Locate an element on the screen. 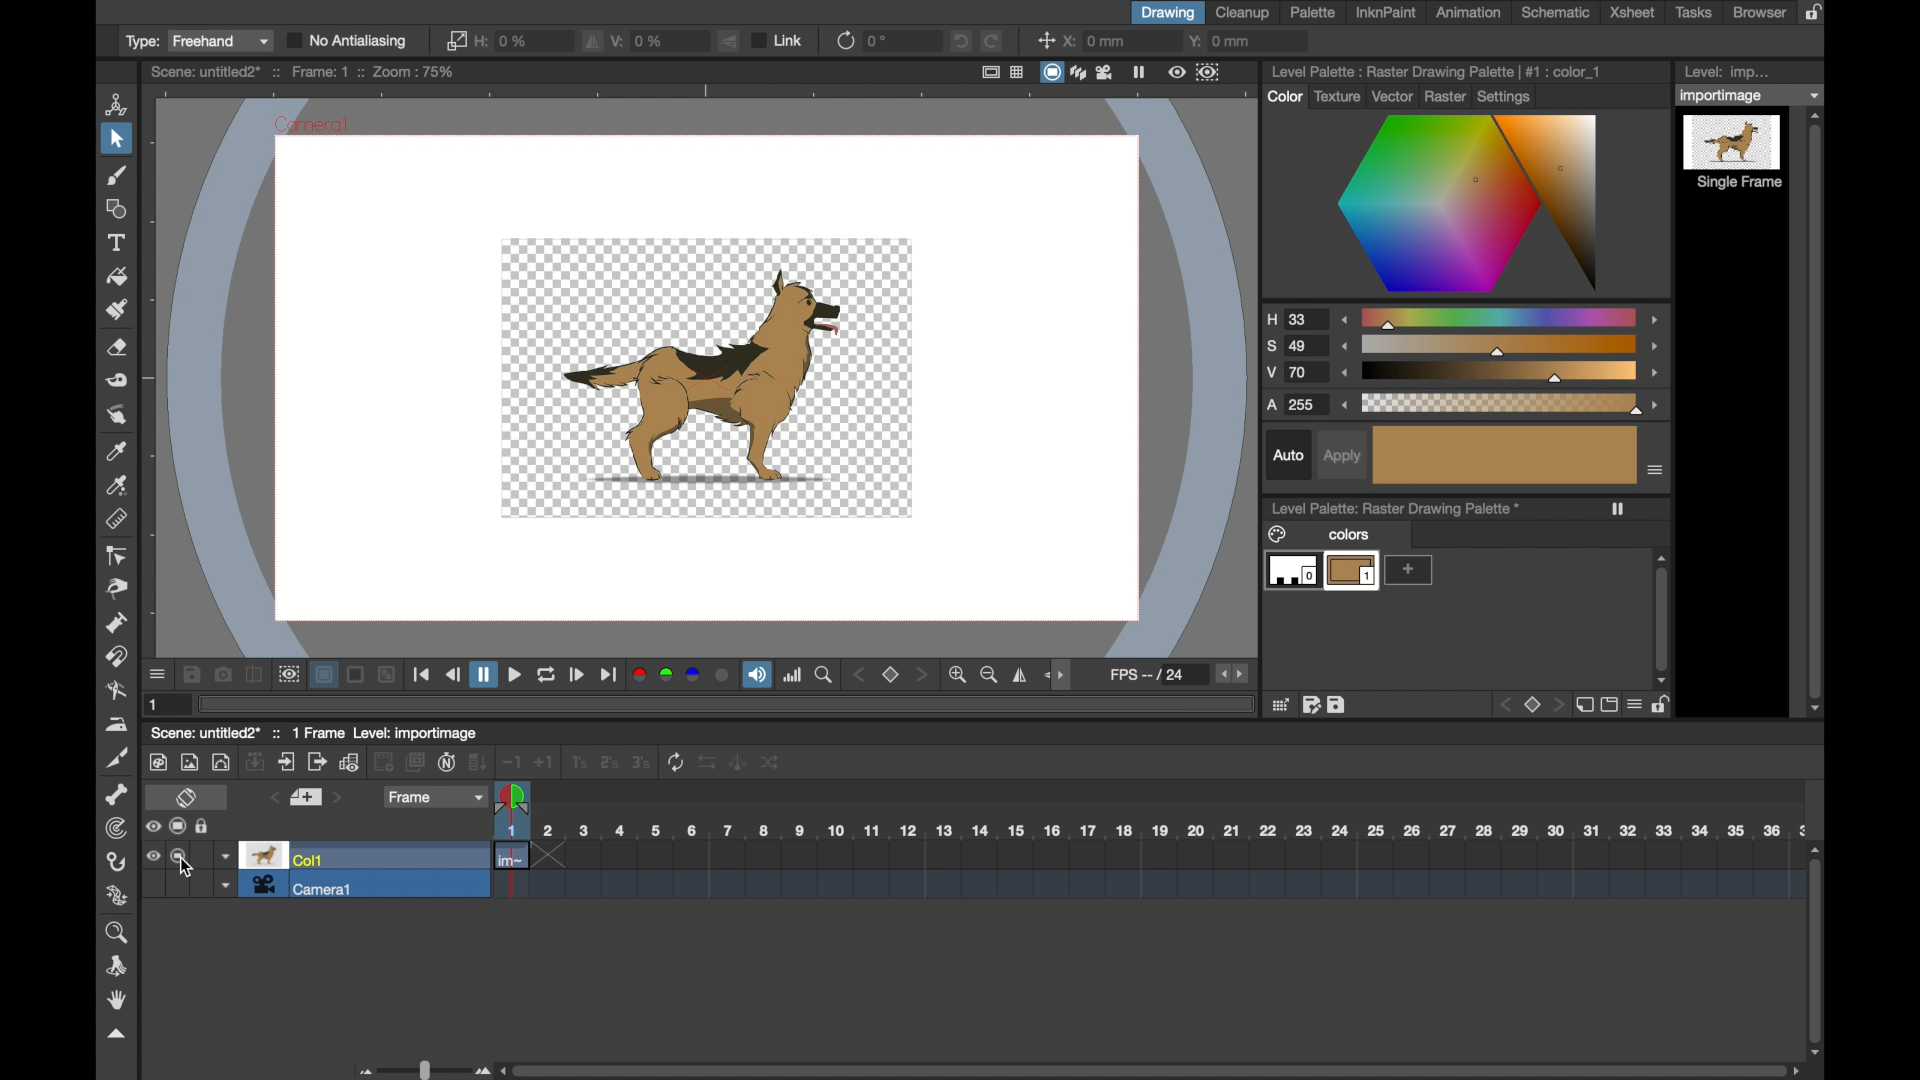  drag handle is located at coordinates (1057, 678).